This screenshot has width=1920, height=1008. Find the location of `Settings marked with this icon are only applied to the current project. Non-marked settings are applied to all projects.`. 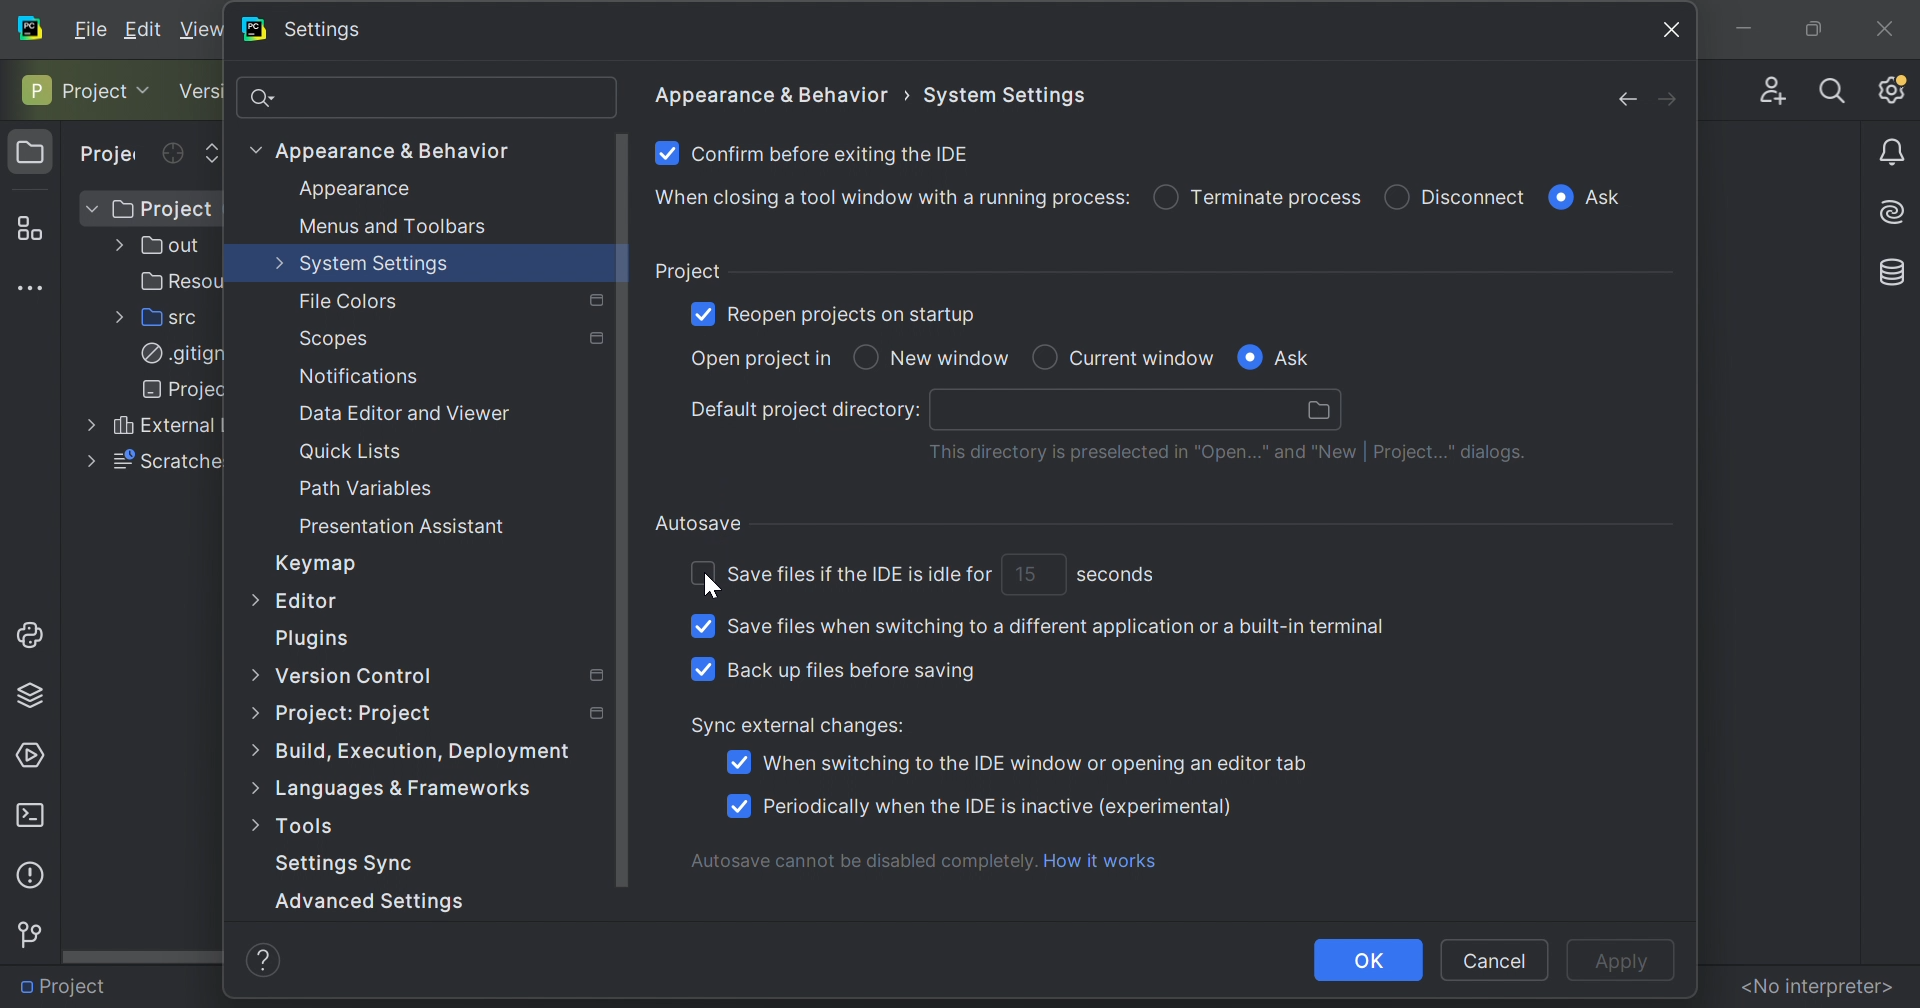

Settings marked with this icon are only applied to the current project. Non-marked settings are applied to all projects. is located at coordinates (594, 298).